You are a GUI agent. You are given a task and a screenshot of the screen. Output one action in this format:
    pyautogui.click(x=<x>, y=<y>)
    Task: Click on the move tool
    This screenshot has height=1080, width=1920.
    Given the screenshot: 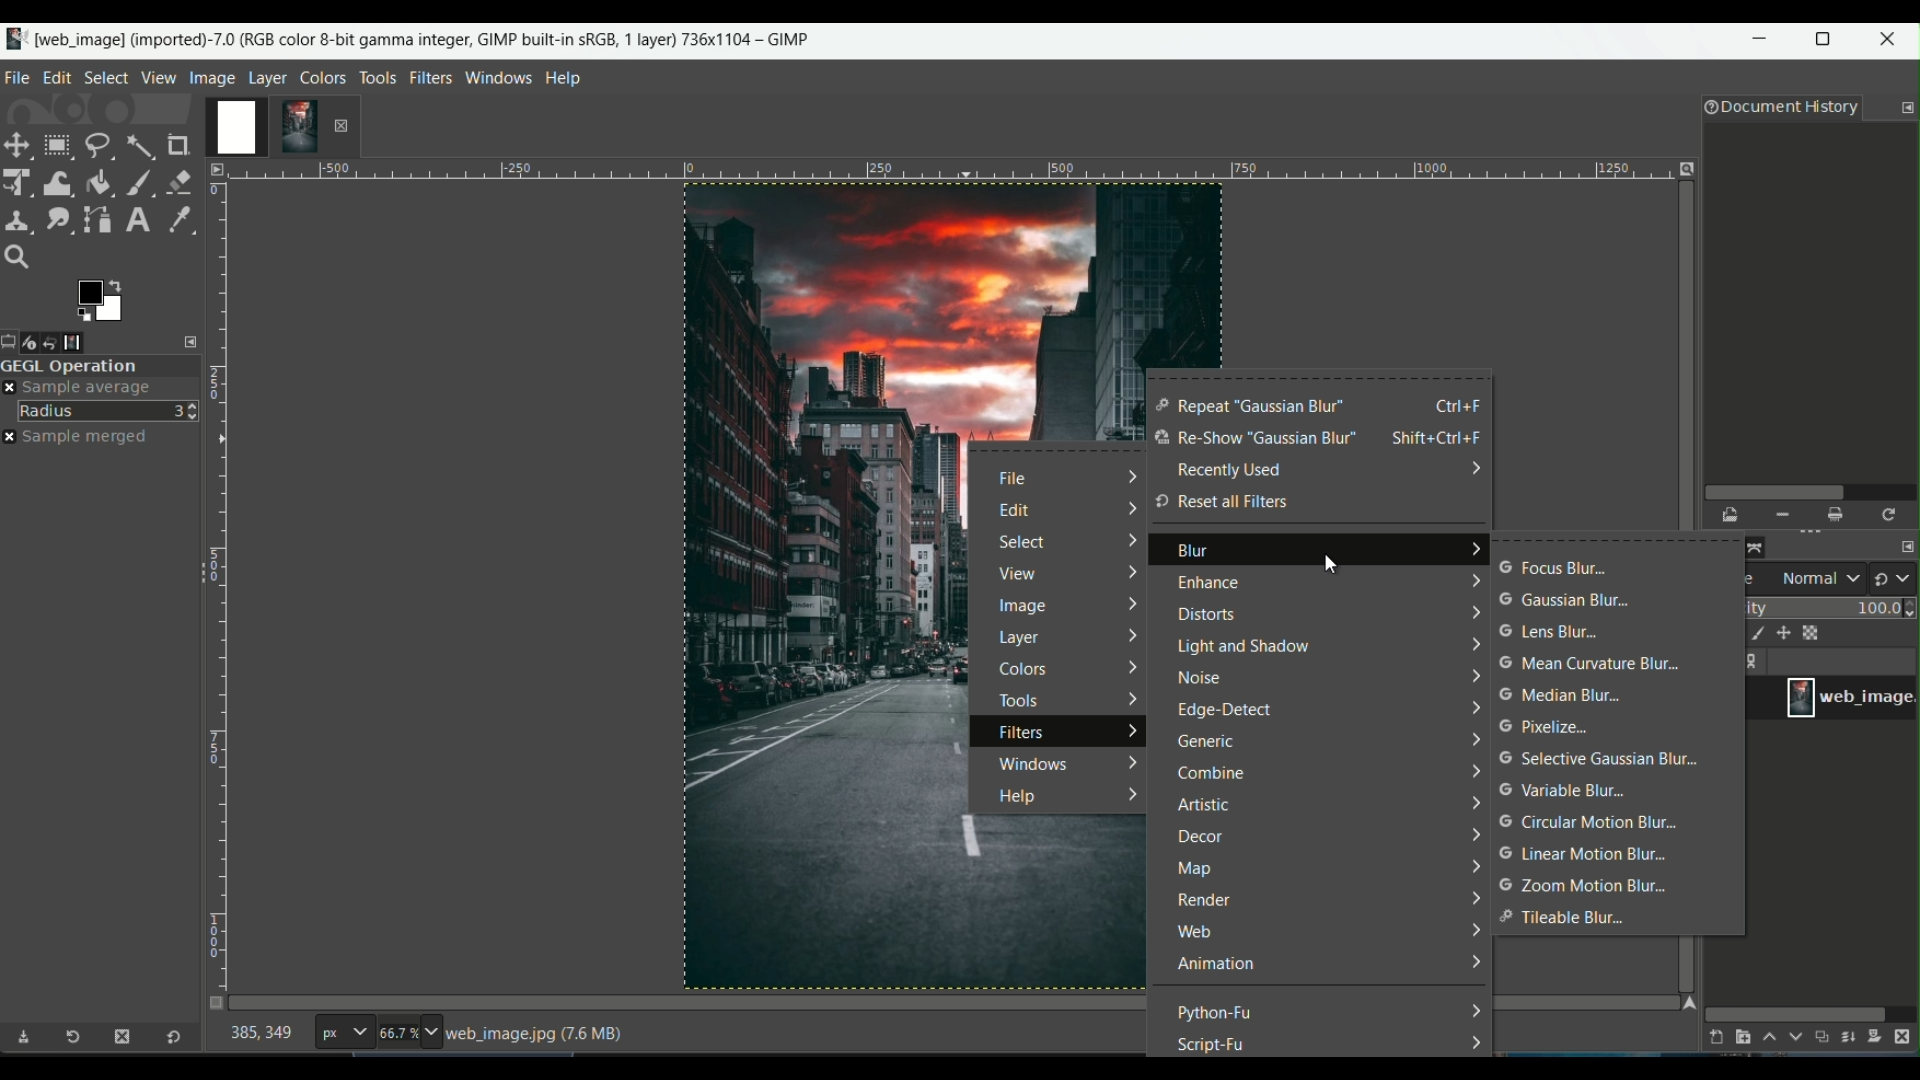 What is the action you would take?
    pyautogui.click(x=18, y=145)
    